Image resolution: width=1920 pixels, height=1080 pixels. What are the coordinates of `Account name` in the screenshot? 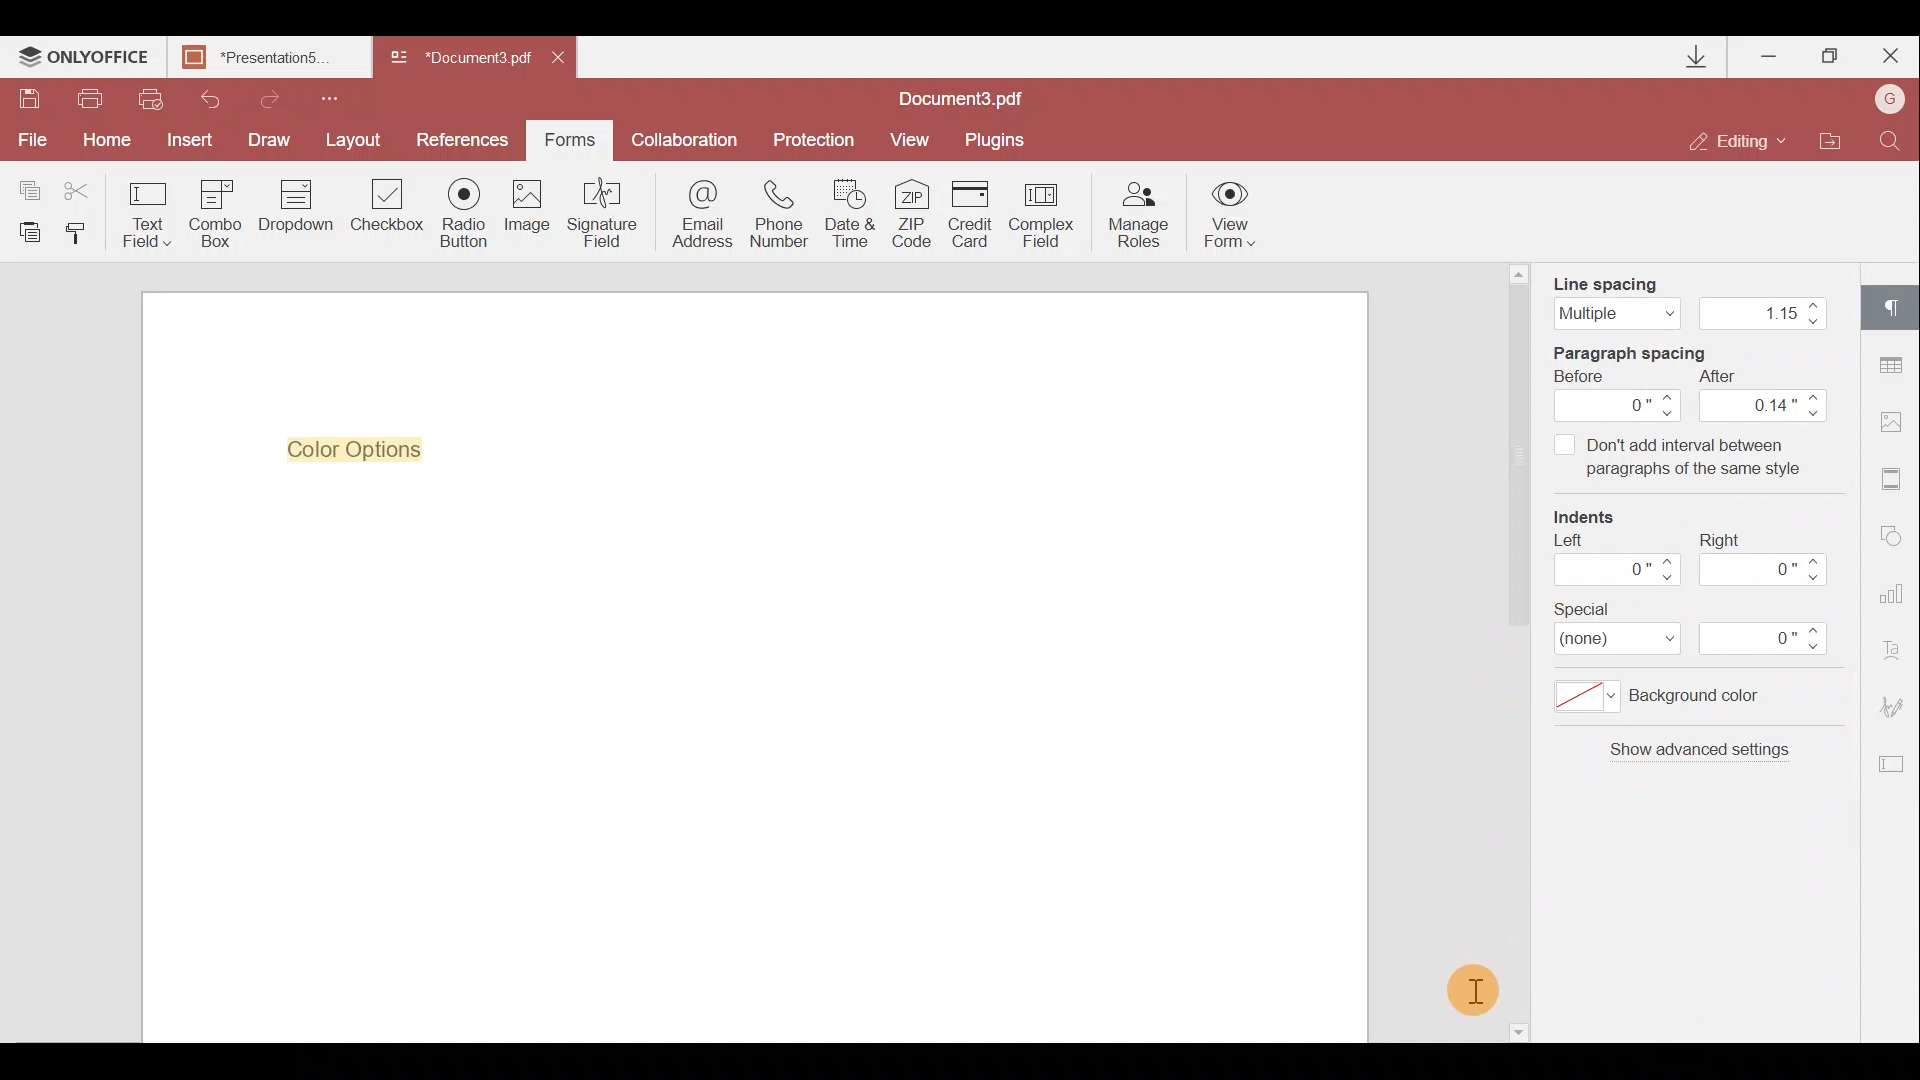 It's located at (1890, 97).